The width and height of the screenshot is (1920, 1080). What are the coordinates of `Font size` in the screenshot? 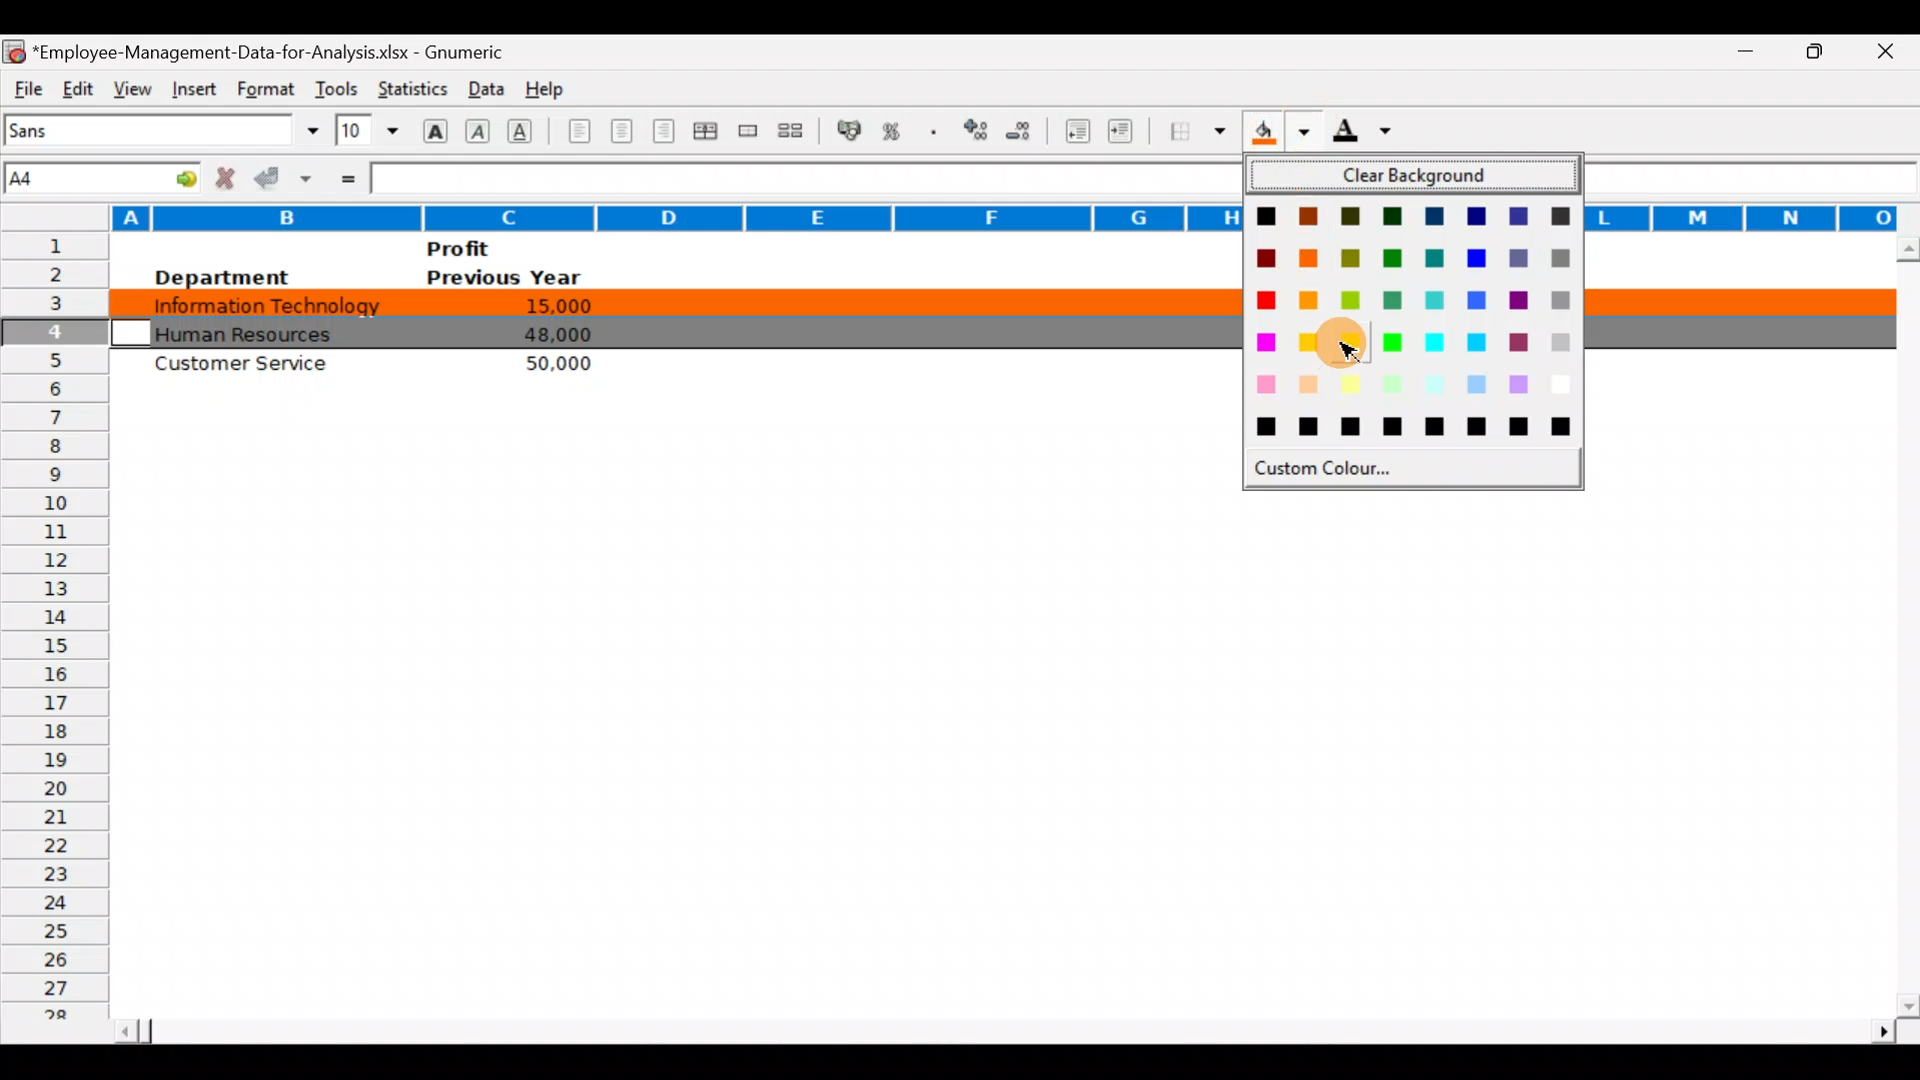 It's located at (367, 130).